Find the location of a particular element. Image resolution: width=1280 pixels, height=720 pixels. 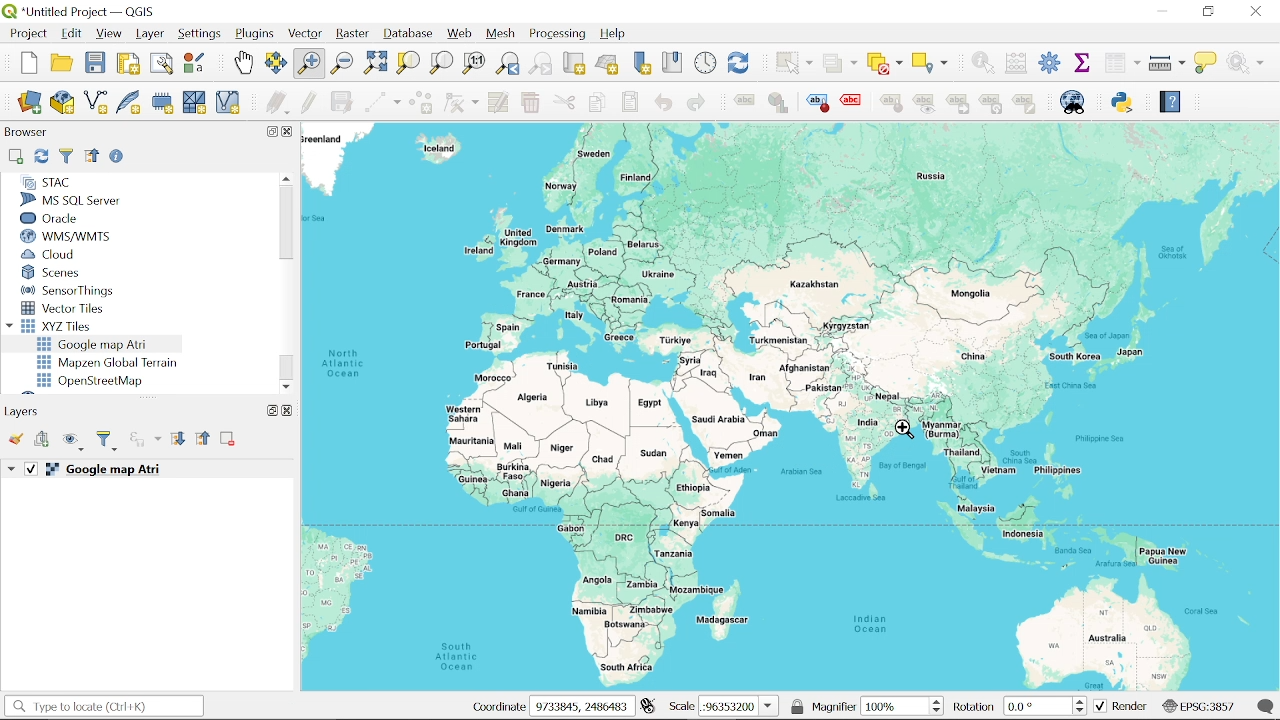

Paste feature is located at coordinates (631, 102).